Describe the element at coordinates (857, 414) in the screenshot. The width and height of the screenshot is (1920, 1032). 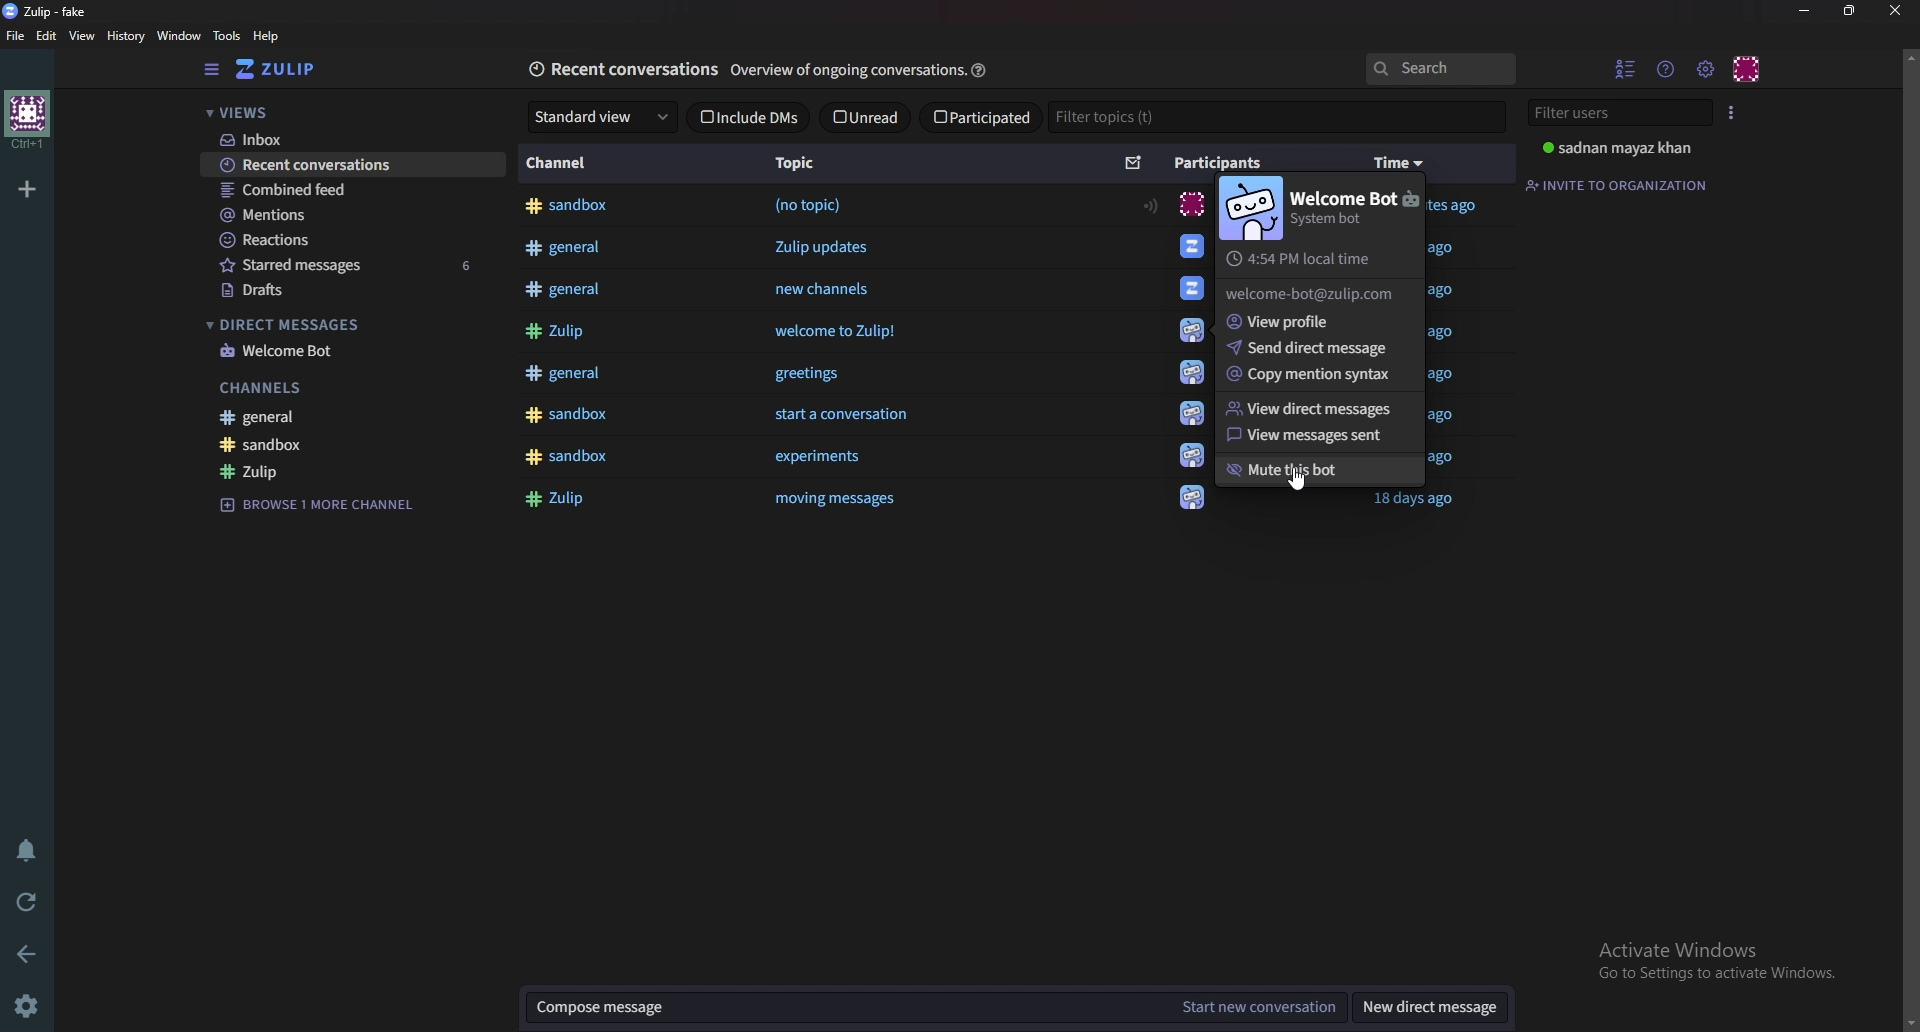
I see `start a conversation` at that location.